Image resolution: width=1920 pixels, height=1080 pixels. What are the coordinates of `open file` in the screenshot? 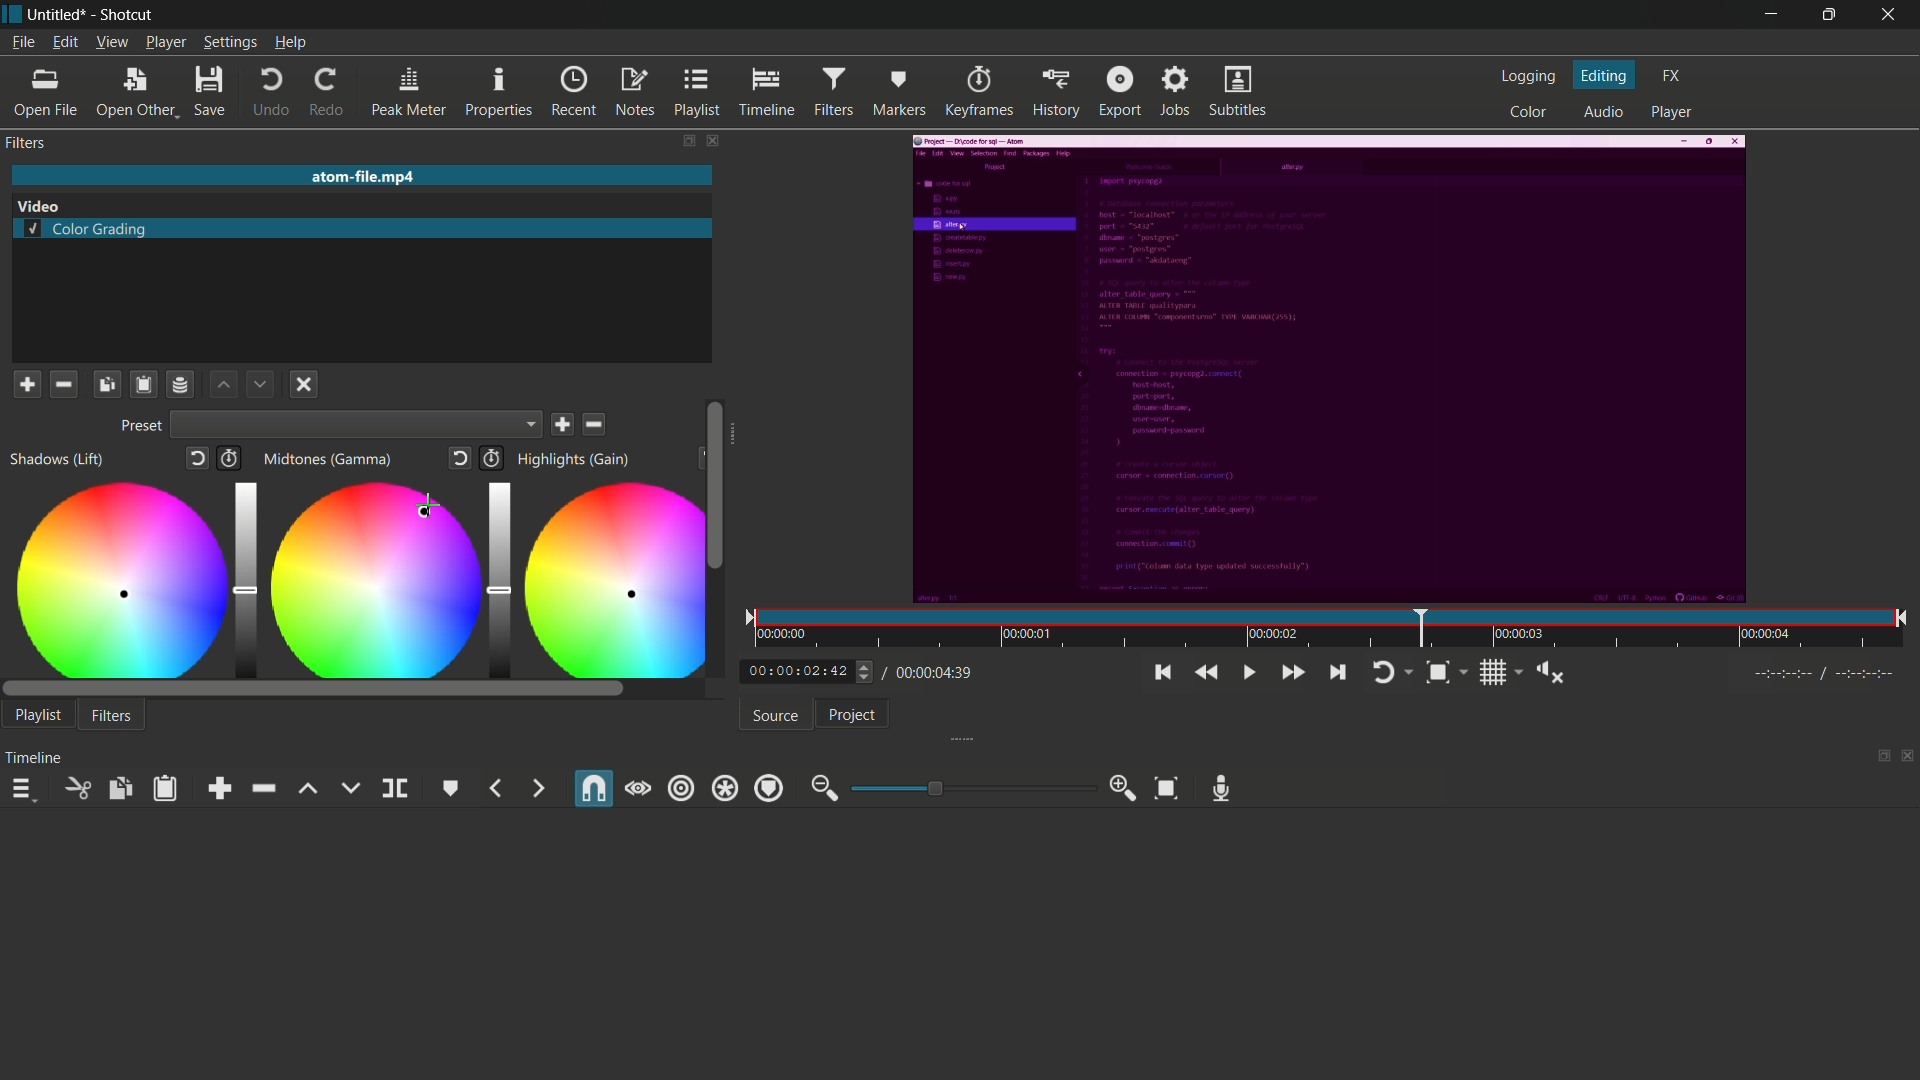 It's located at (44, 95).